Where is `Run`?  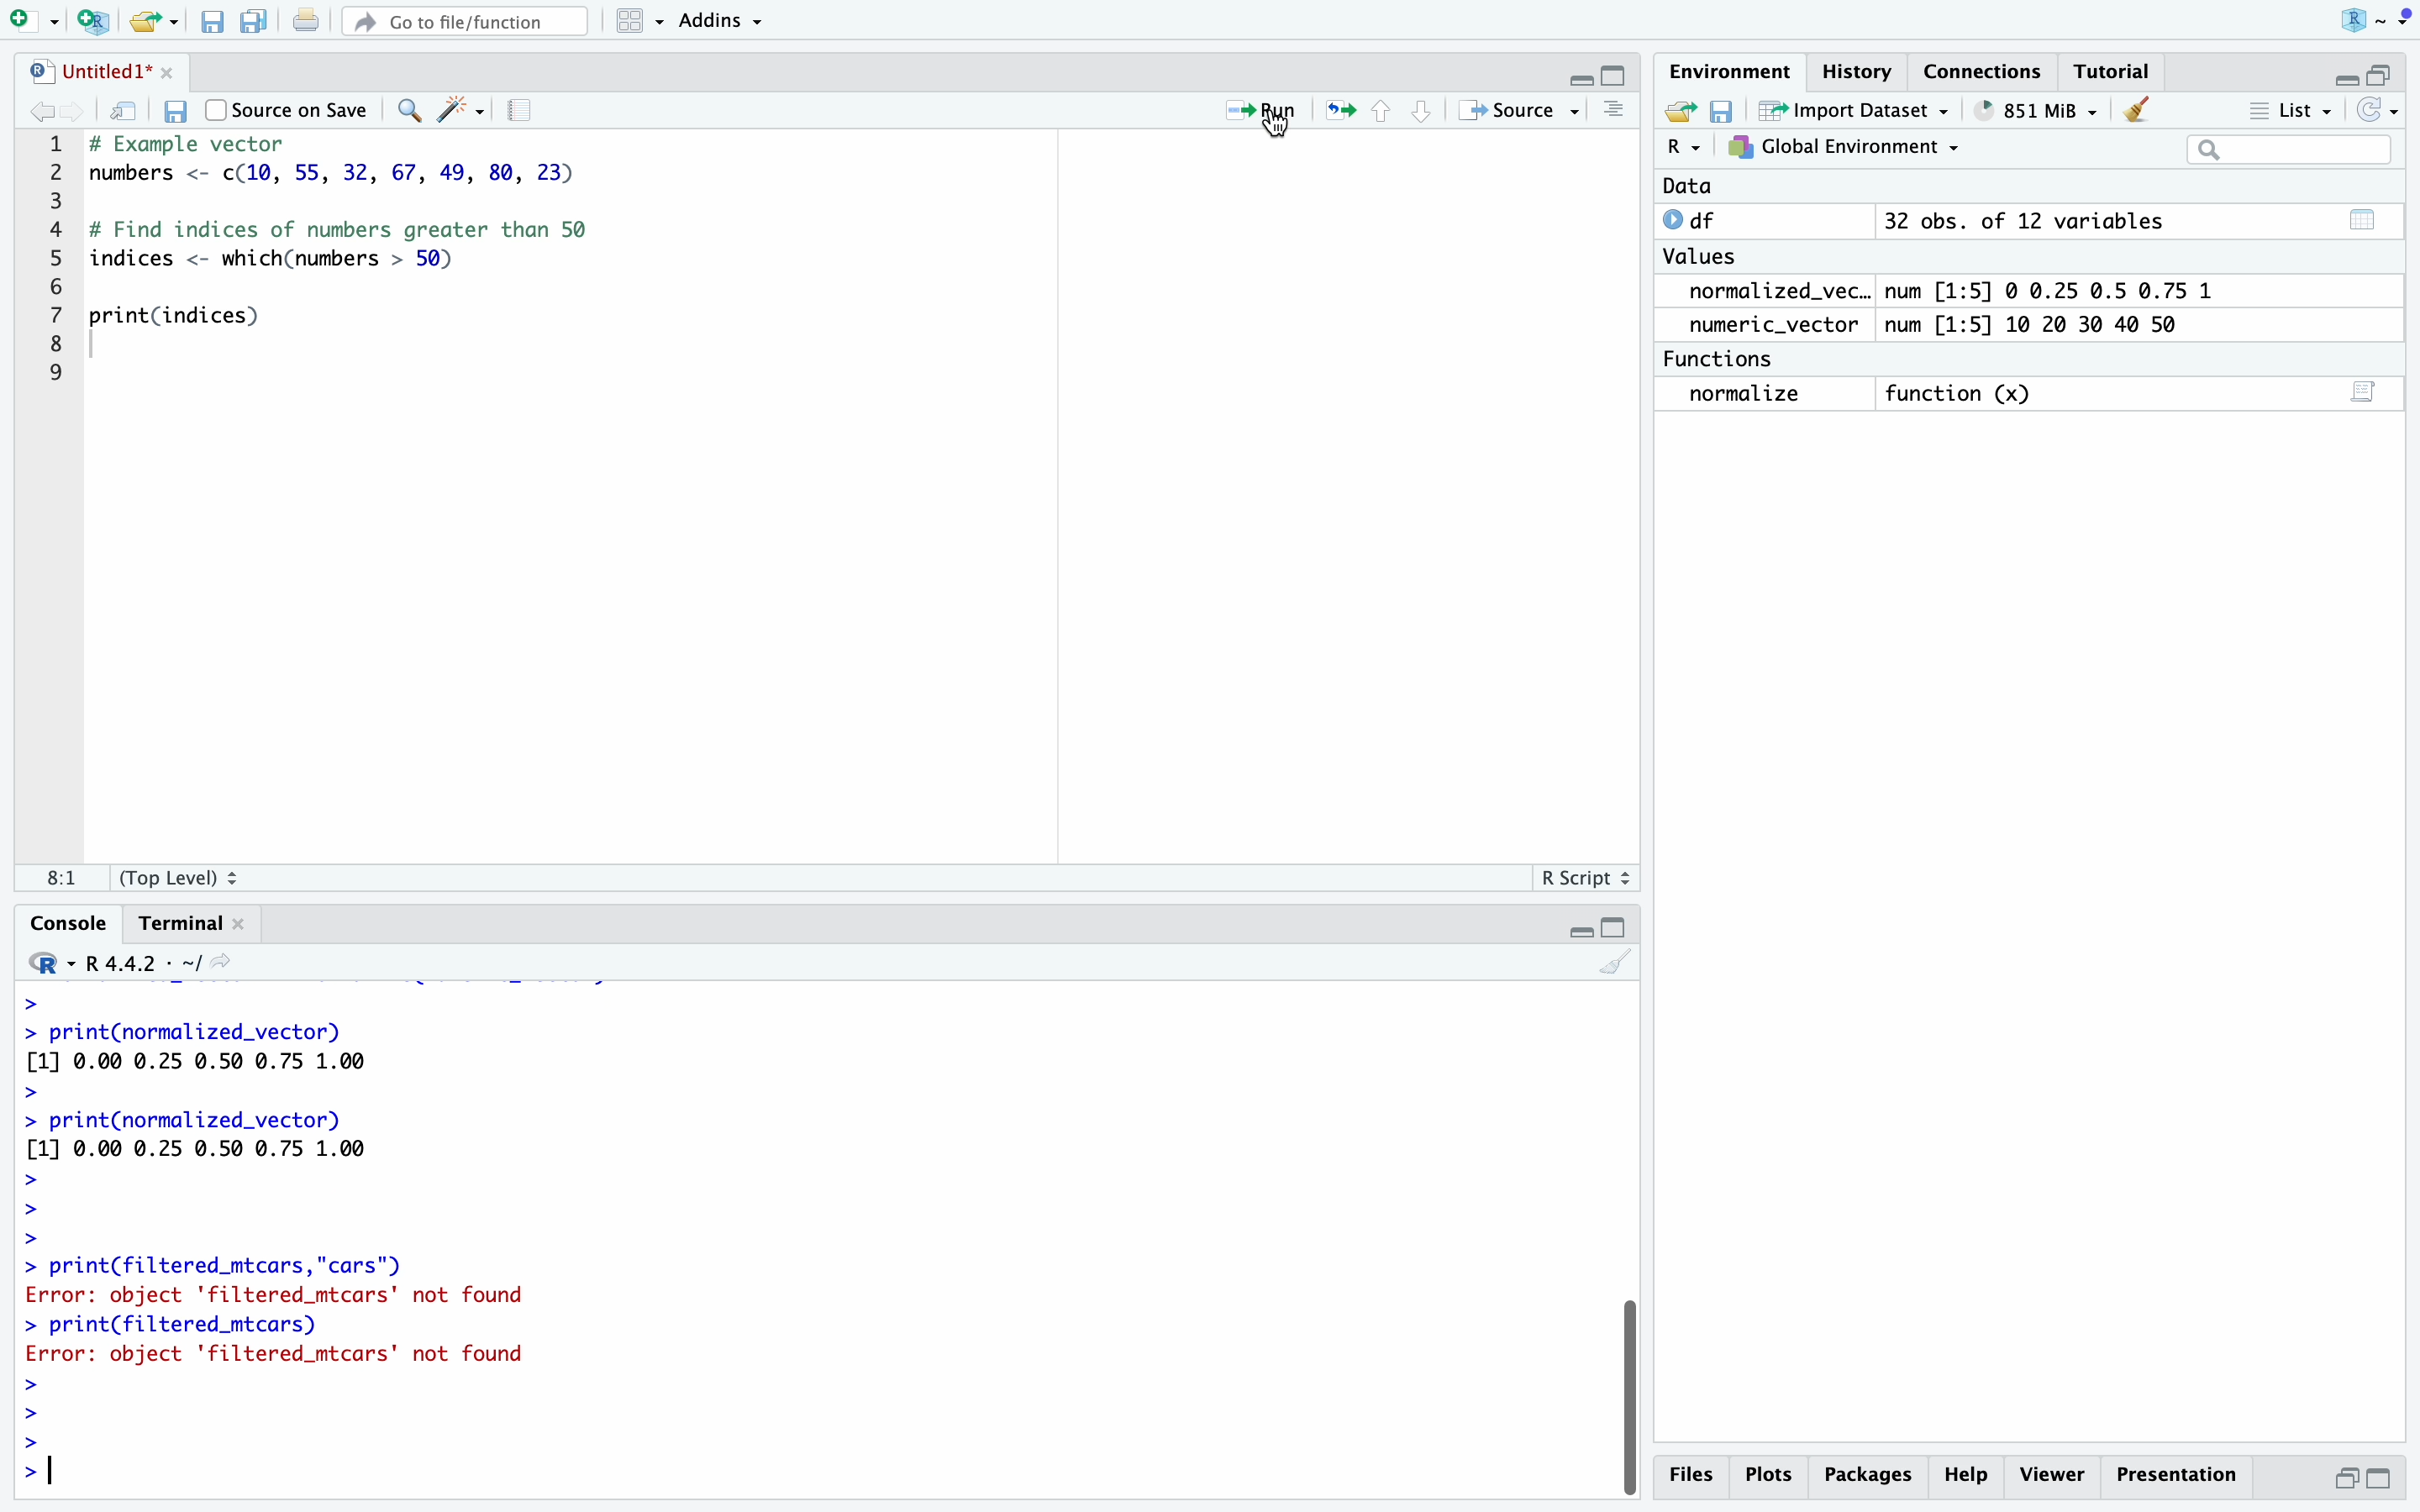
Run is located at coordinates (1247, 107).